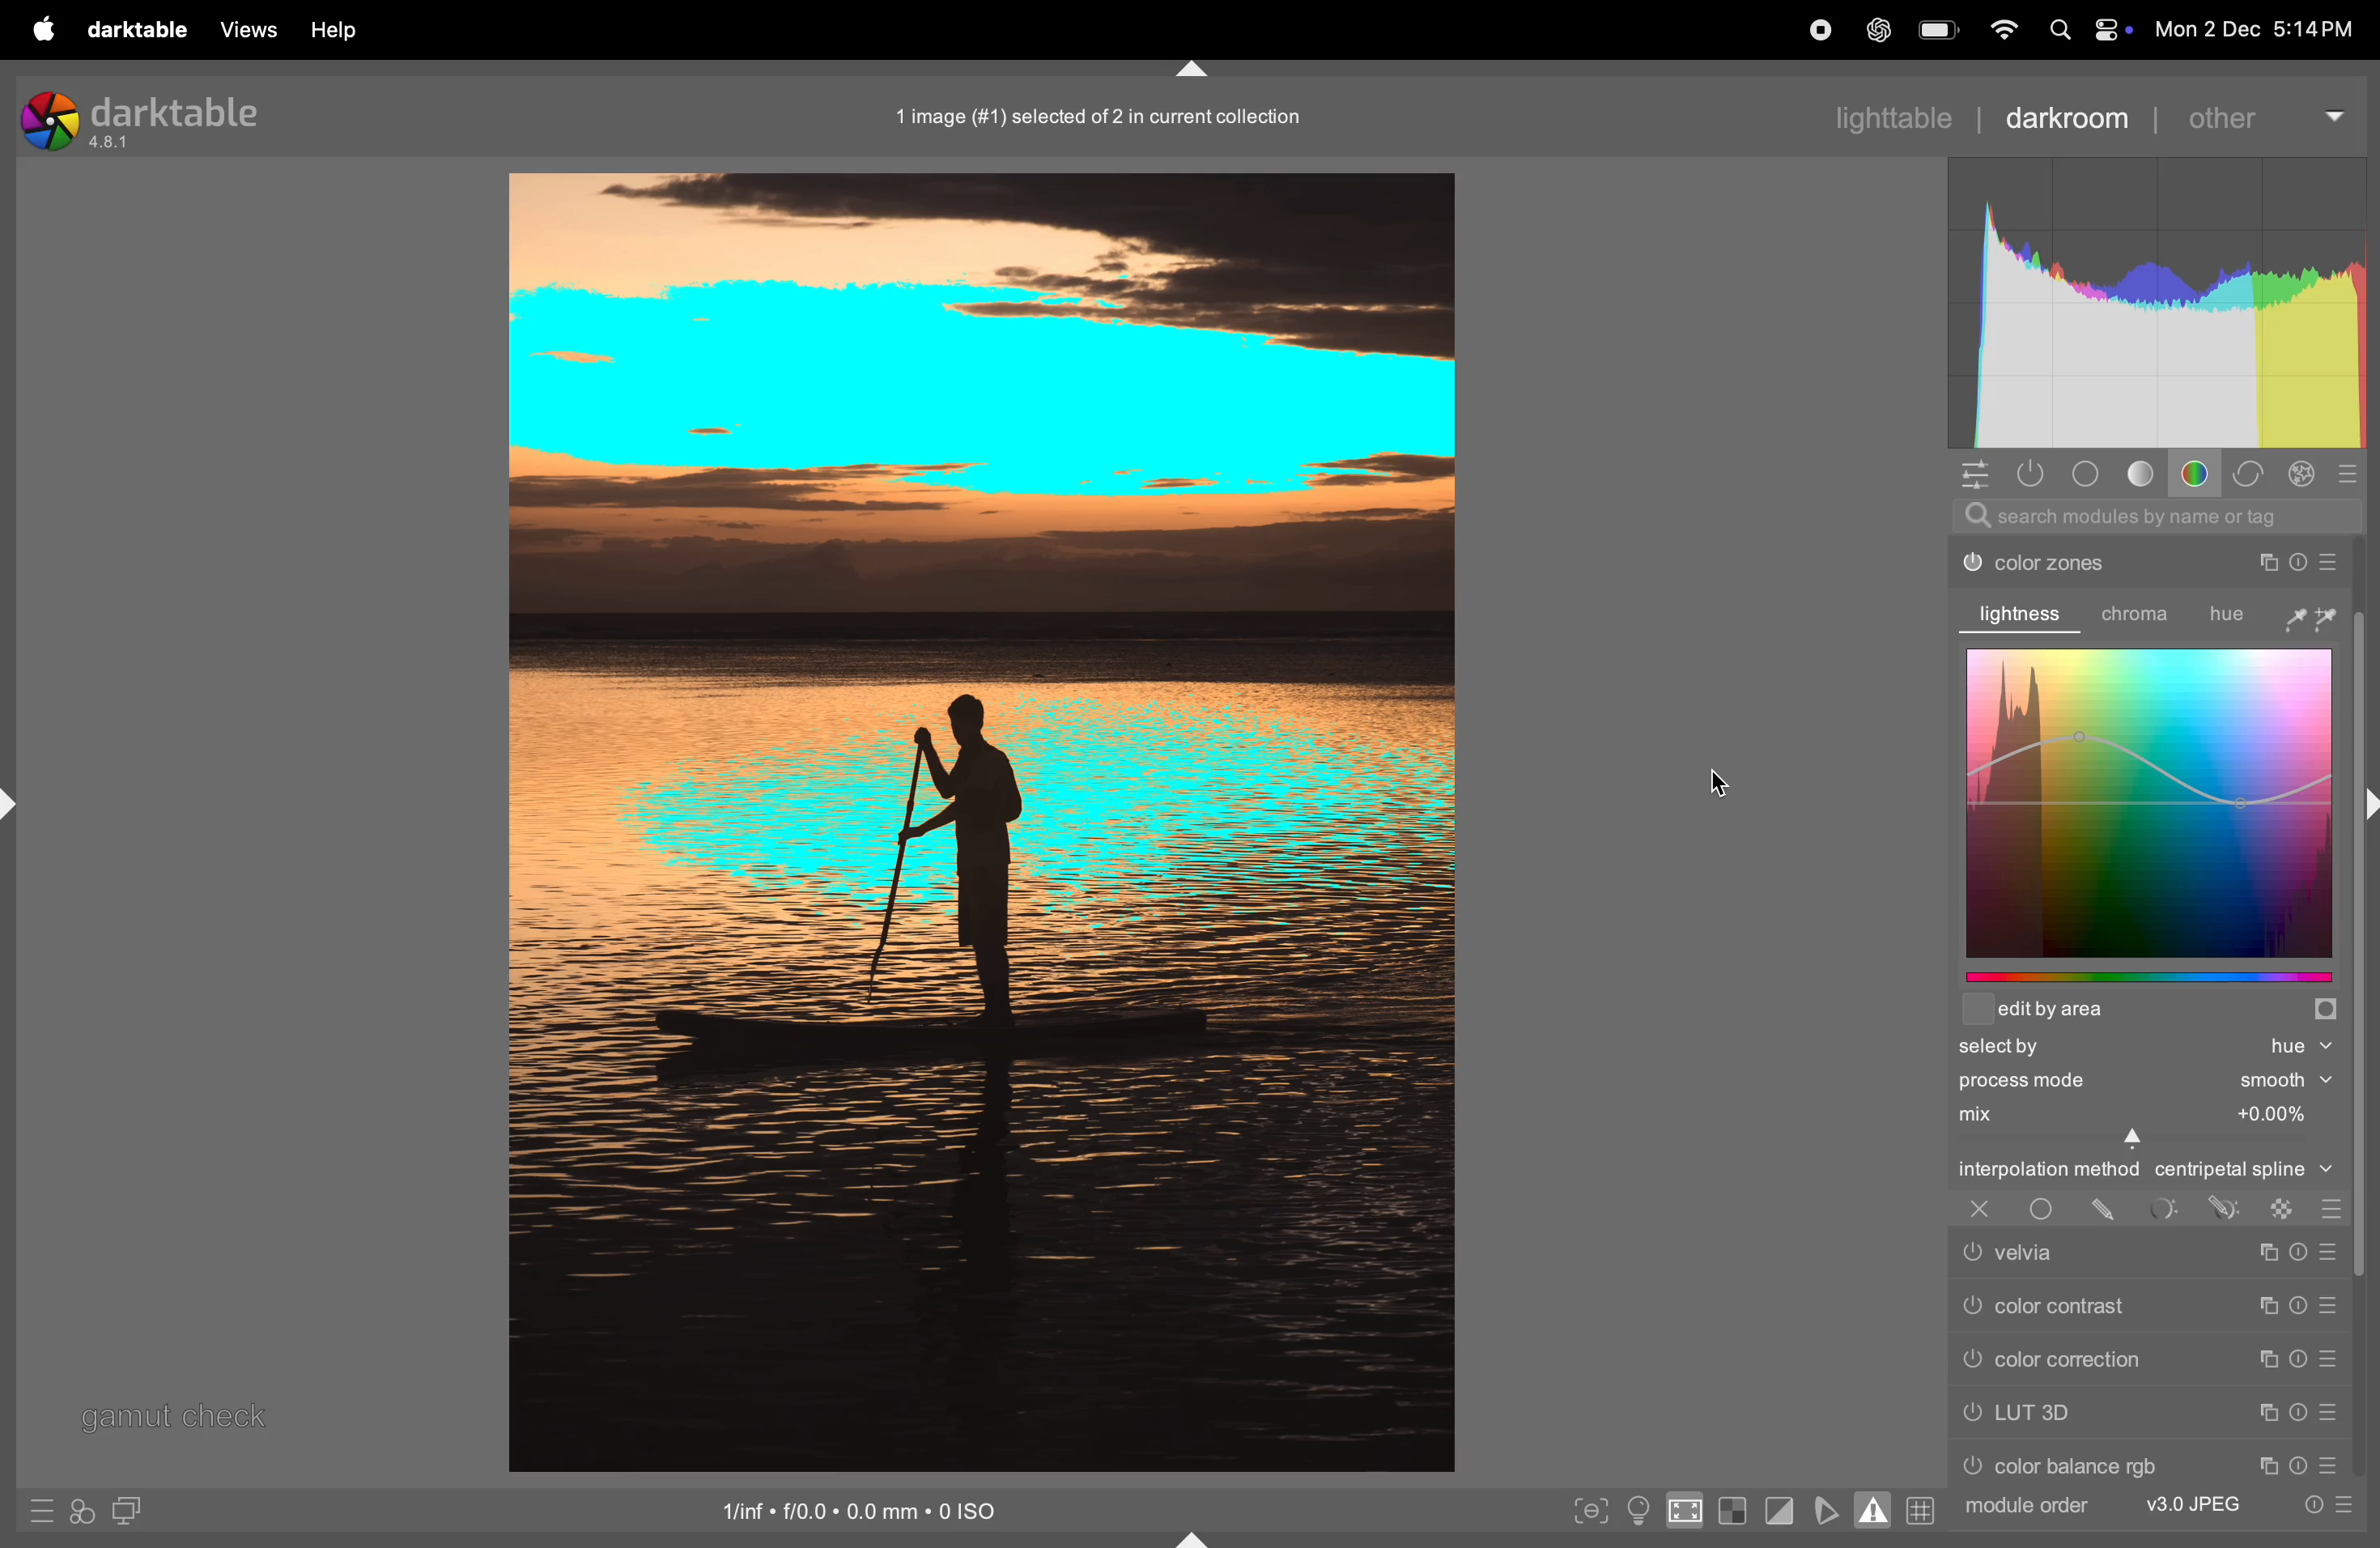 The width and height of the screenshot is (2380, 1548). What do you see at coordinates (2006, 29) in the screenshot?
I see `wifi` at bounding box center [2006, 29].